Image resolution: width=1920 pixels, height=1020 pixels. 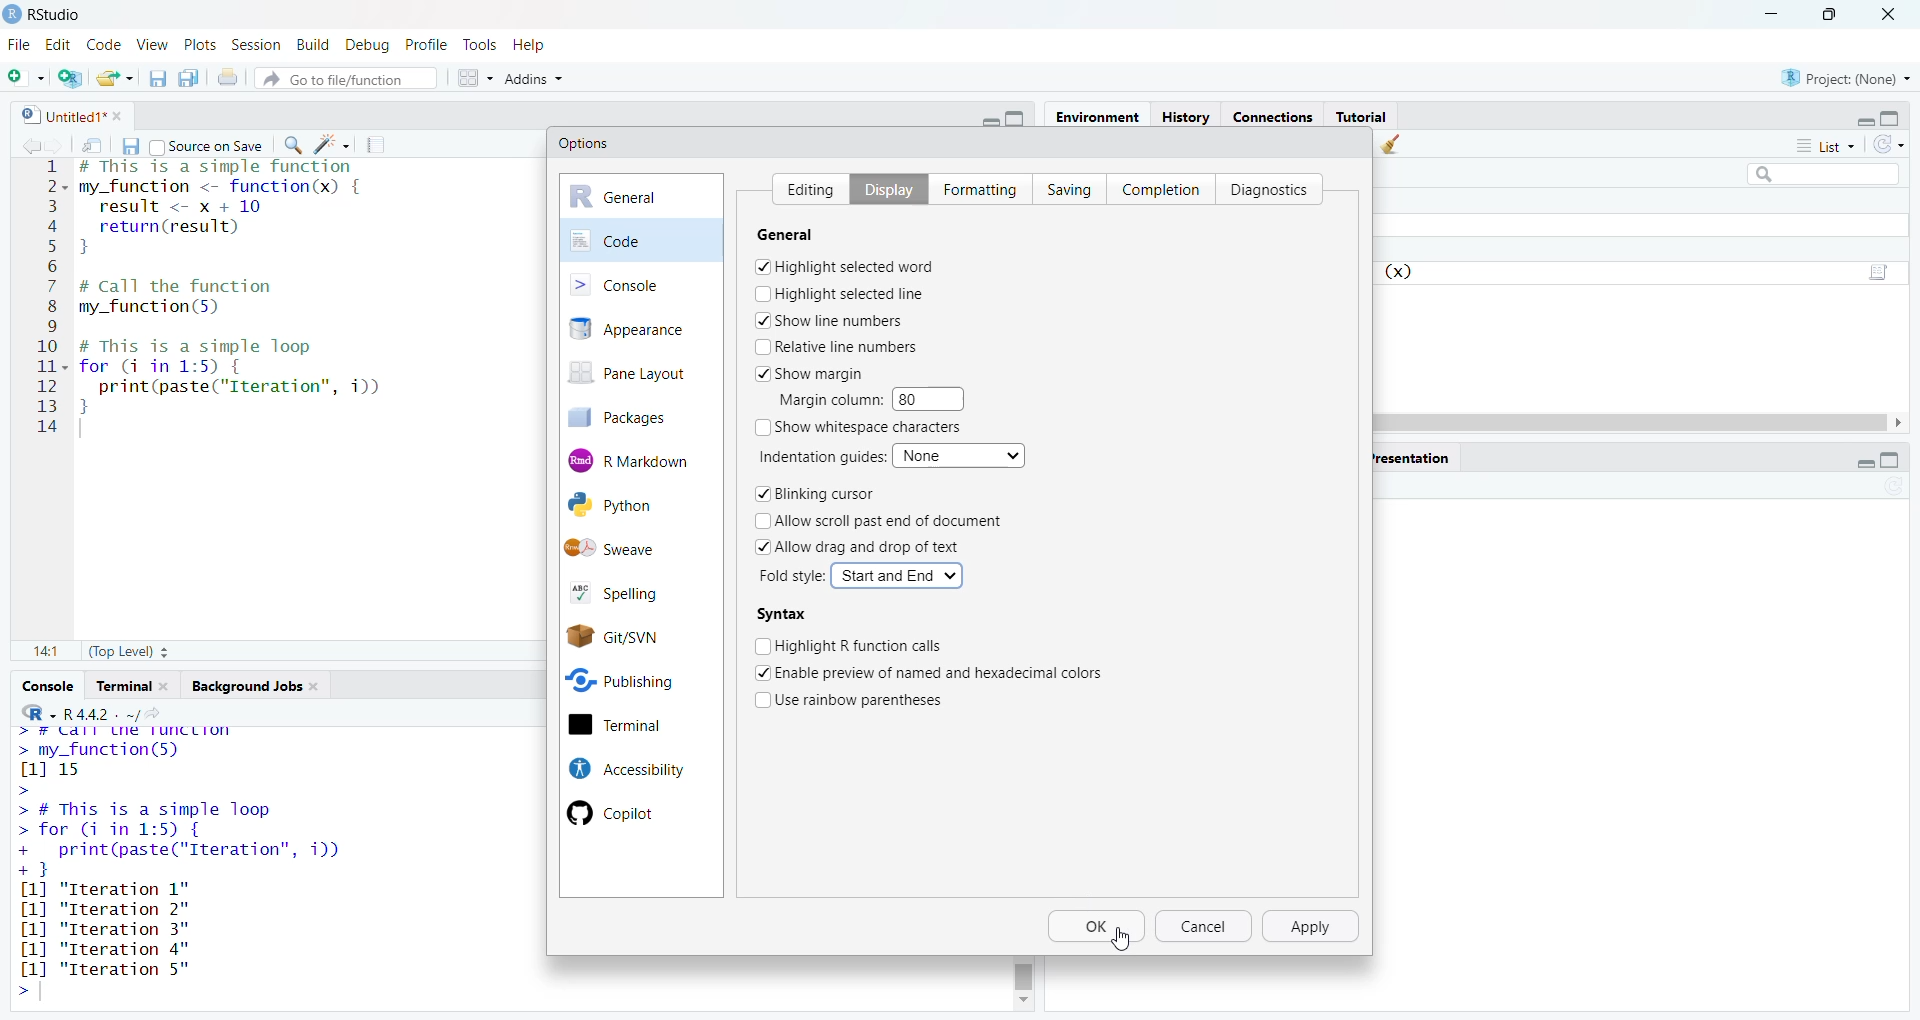 I want to click on minimize, so click(x=1770, y=12).